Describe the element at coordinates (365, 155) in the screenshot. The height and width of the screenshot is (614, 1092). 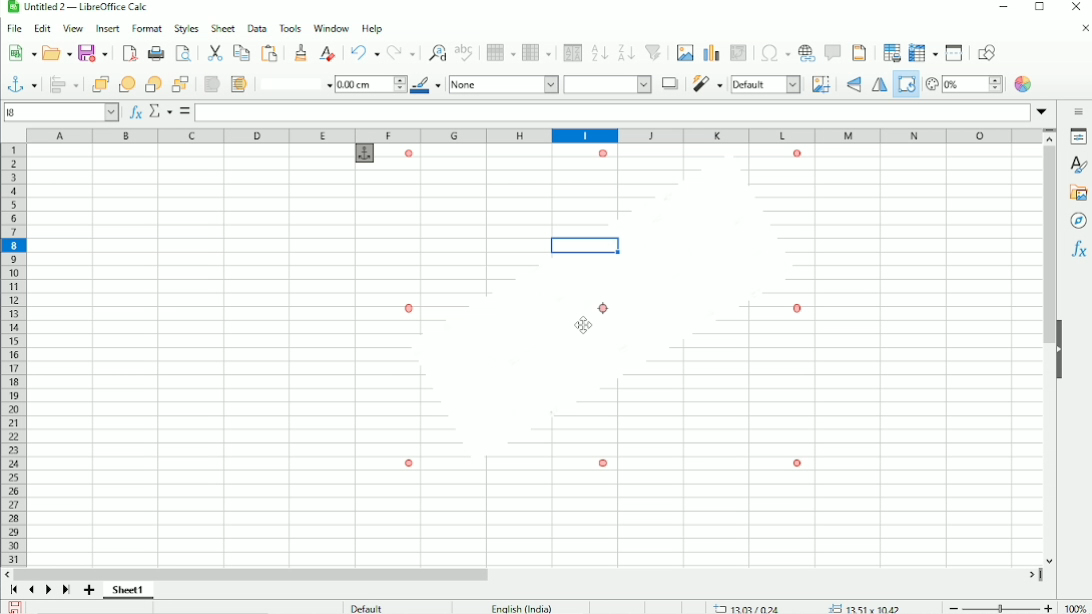
I see `anchor` at that location.